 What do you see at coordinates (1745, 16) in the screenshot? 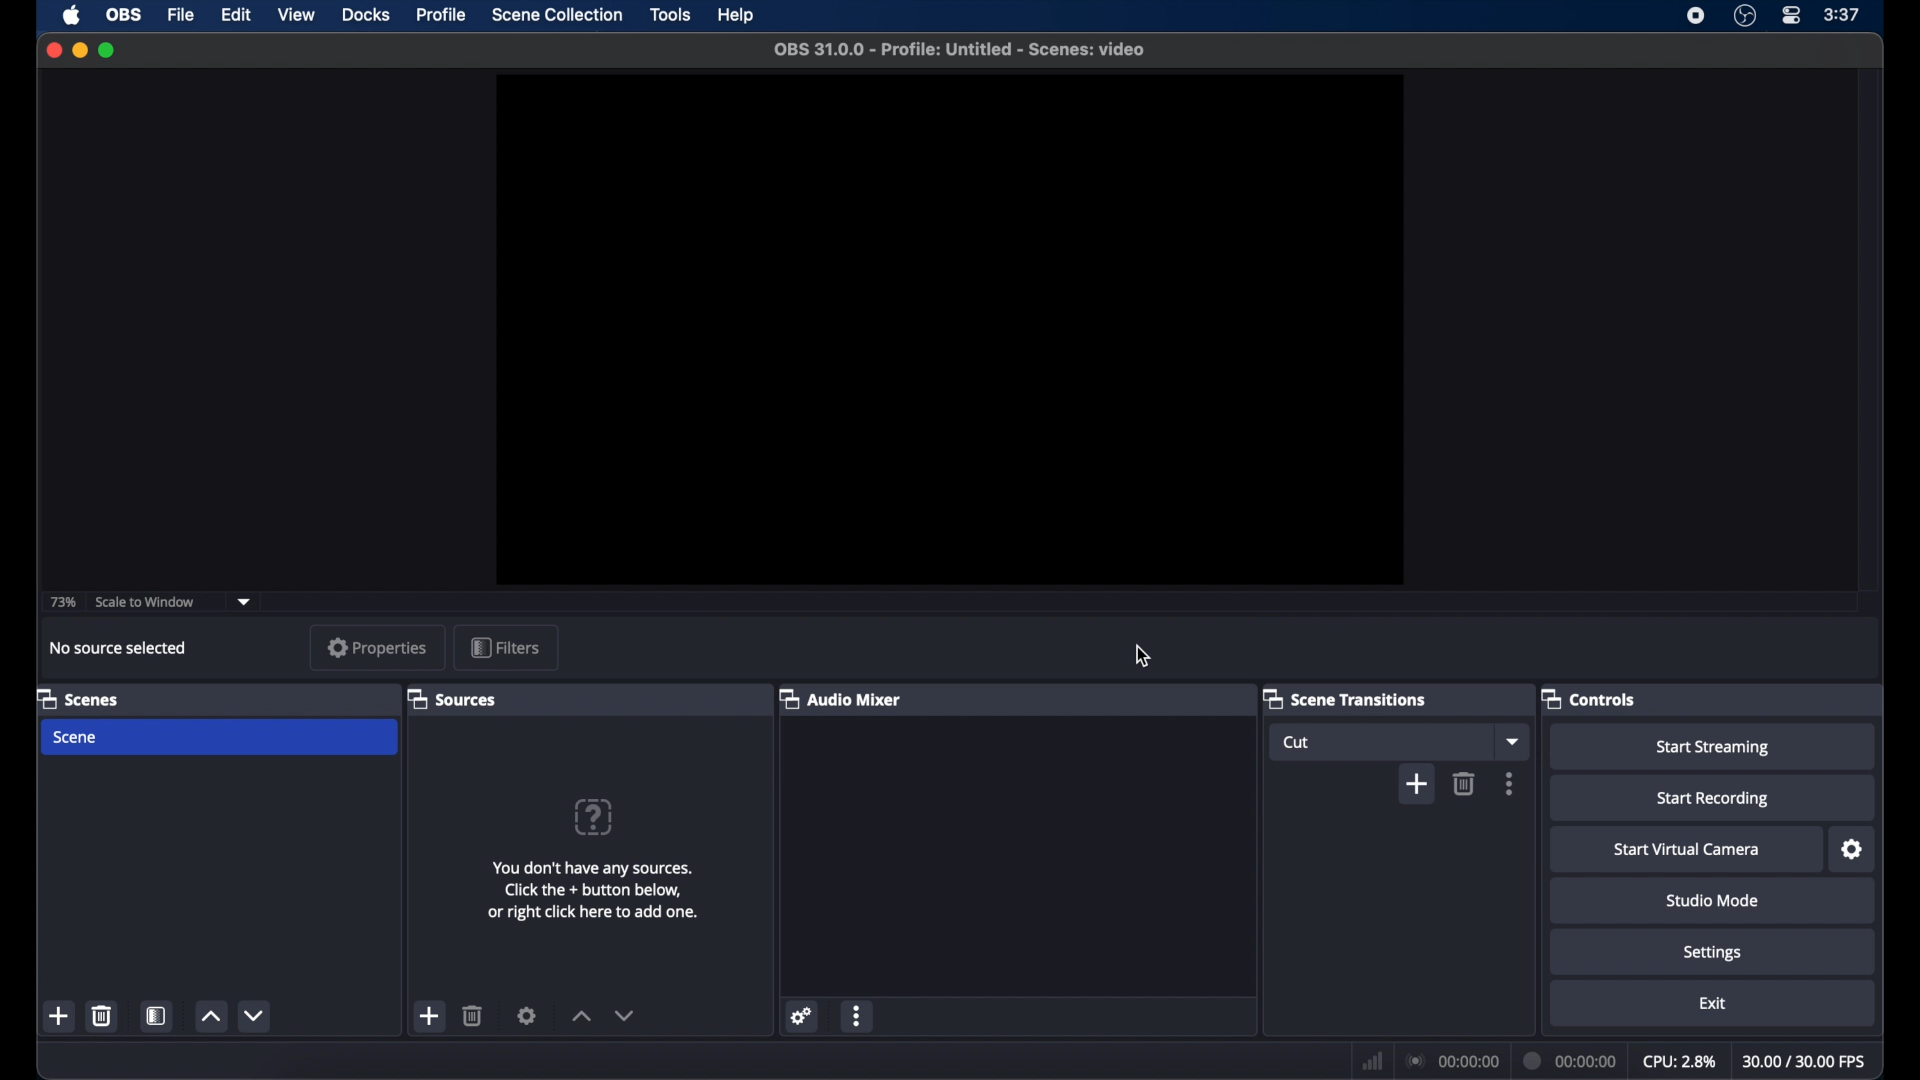
I see `obs studio` at bounding box center [1745, 16].